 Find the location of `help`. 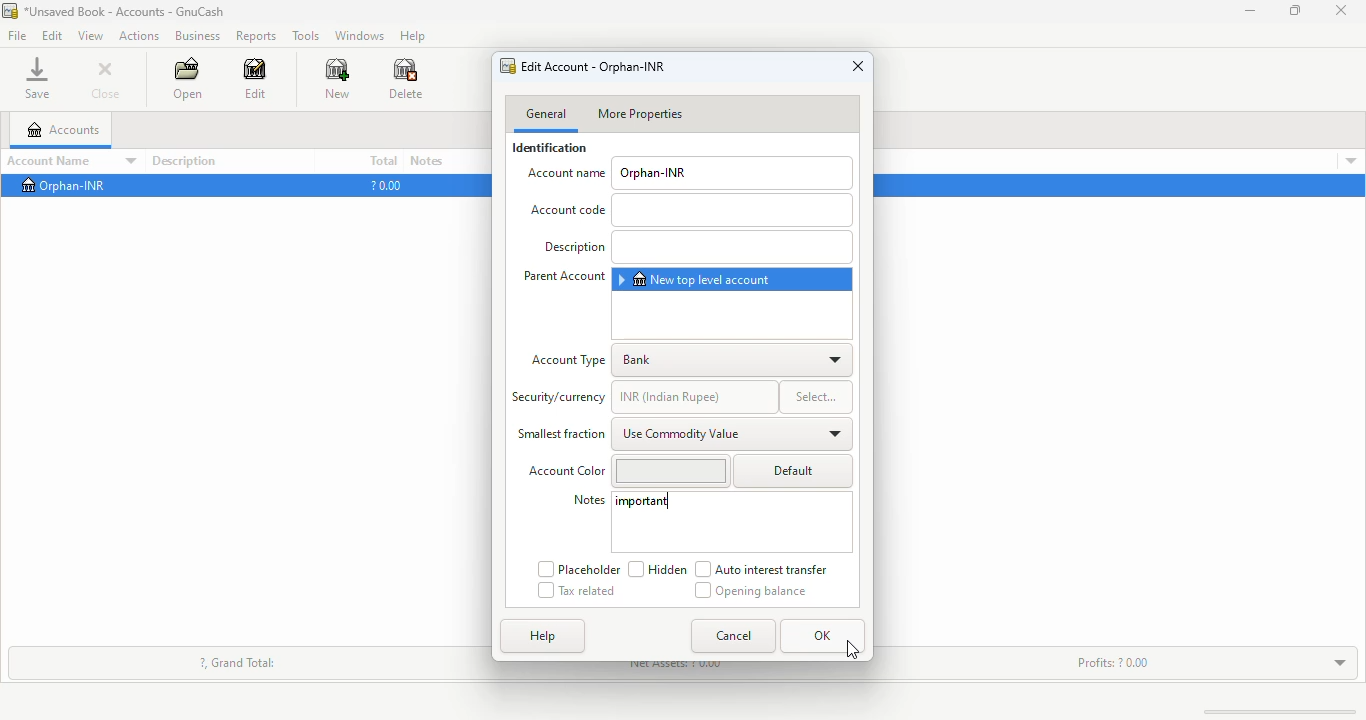

help is located at coordinates (415, 36).